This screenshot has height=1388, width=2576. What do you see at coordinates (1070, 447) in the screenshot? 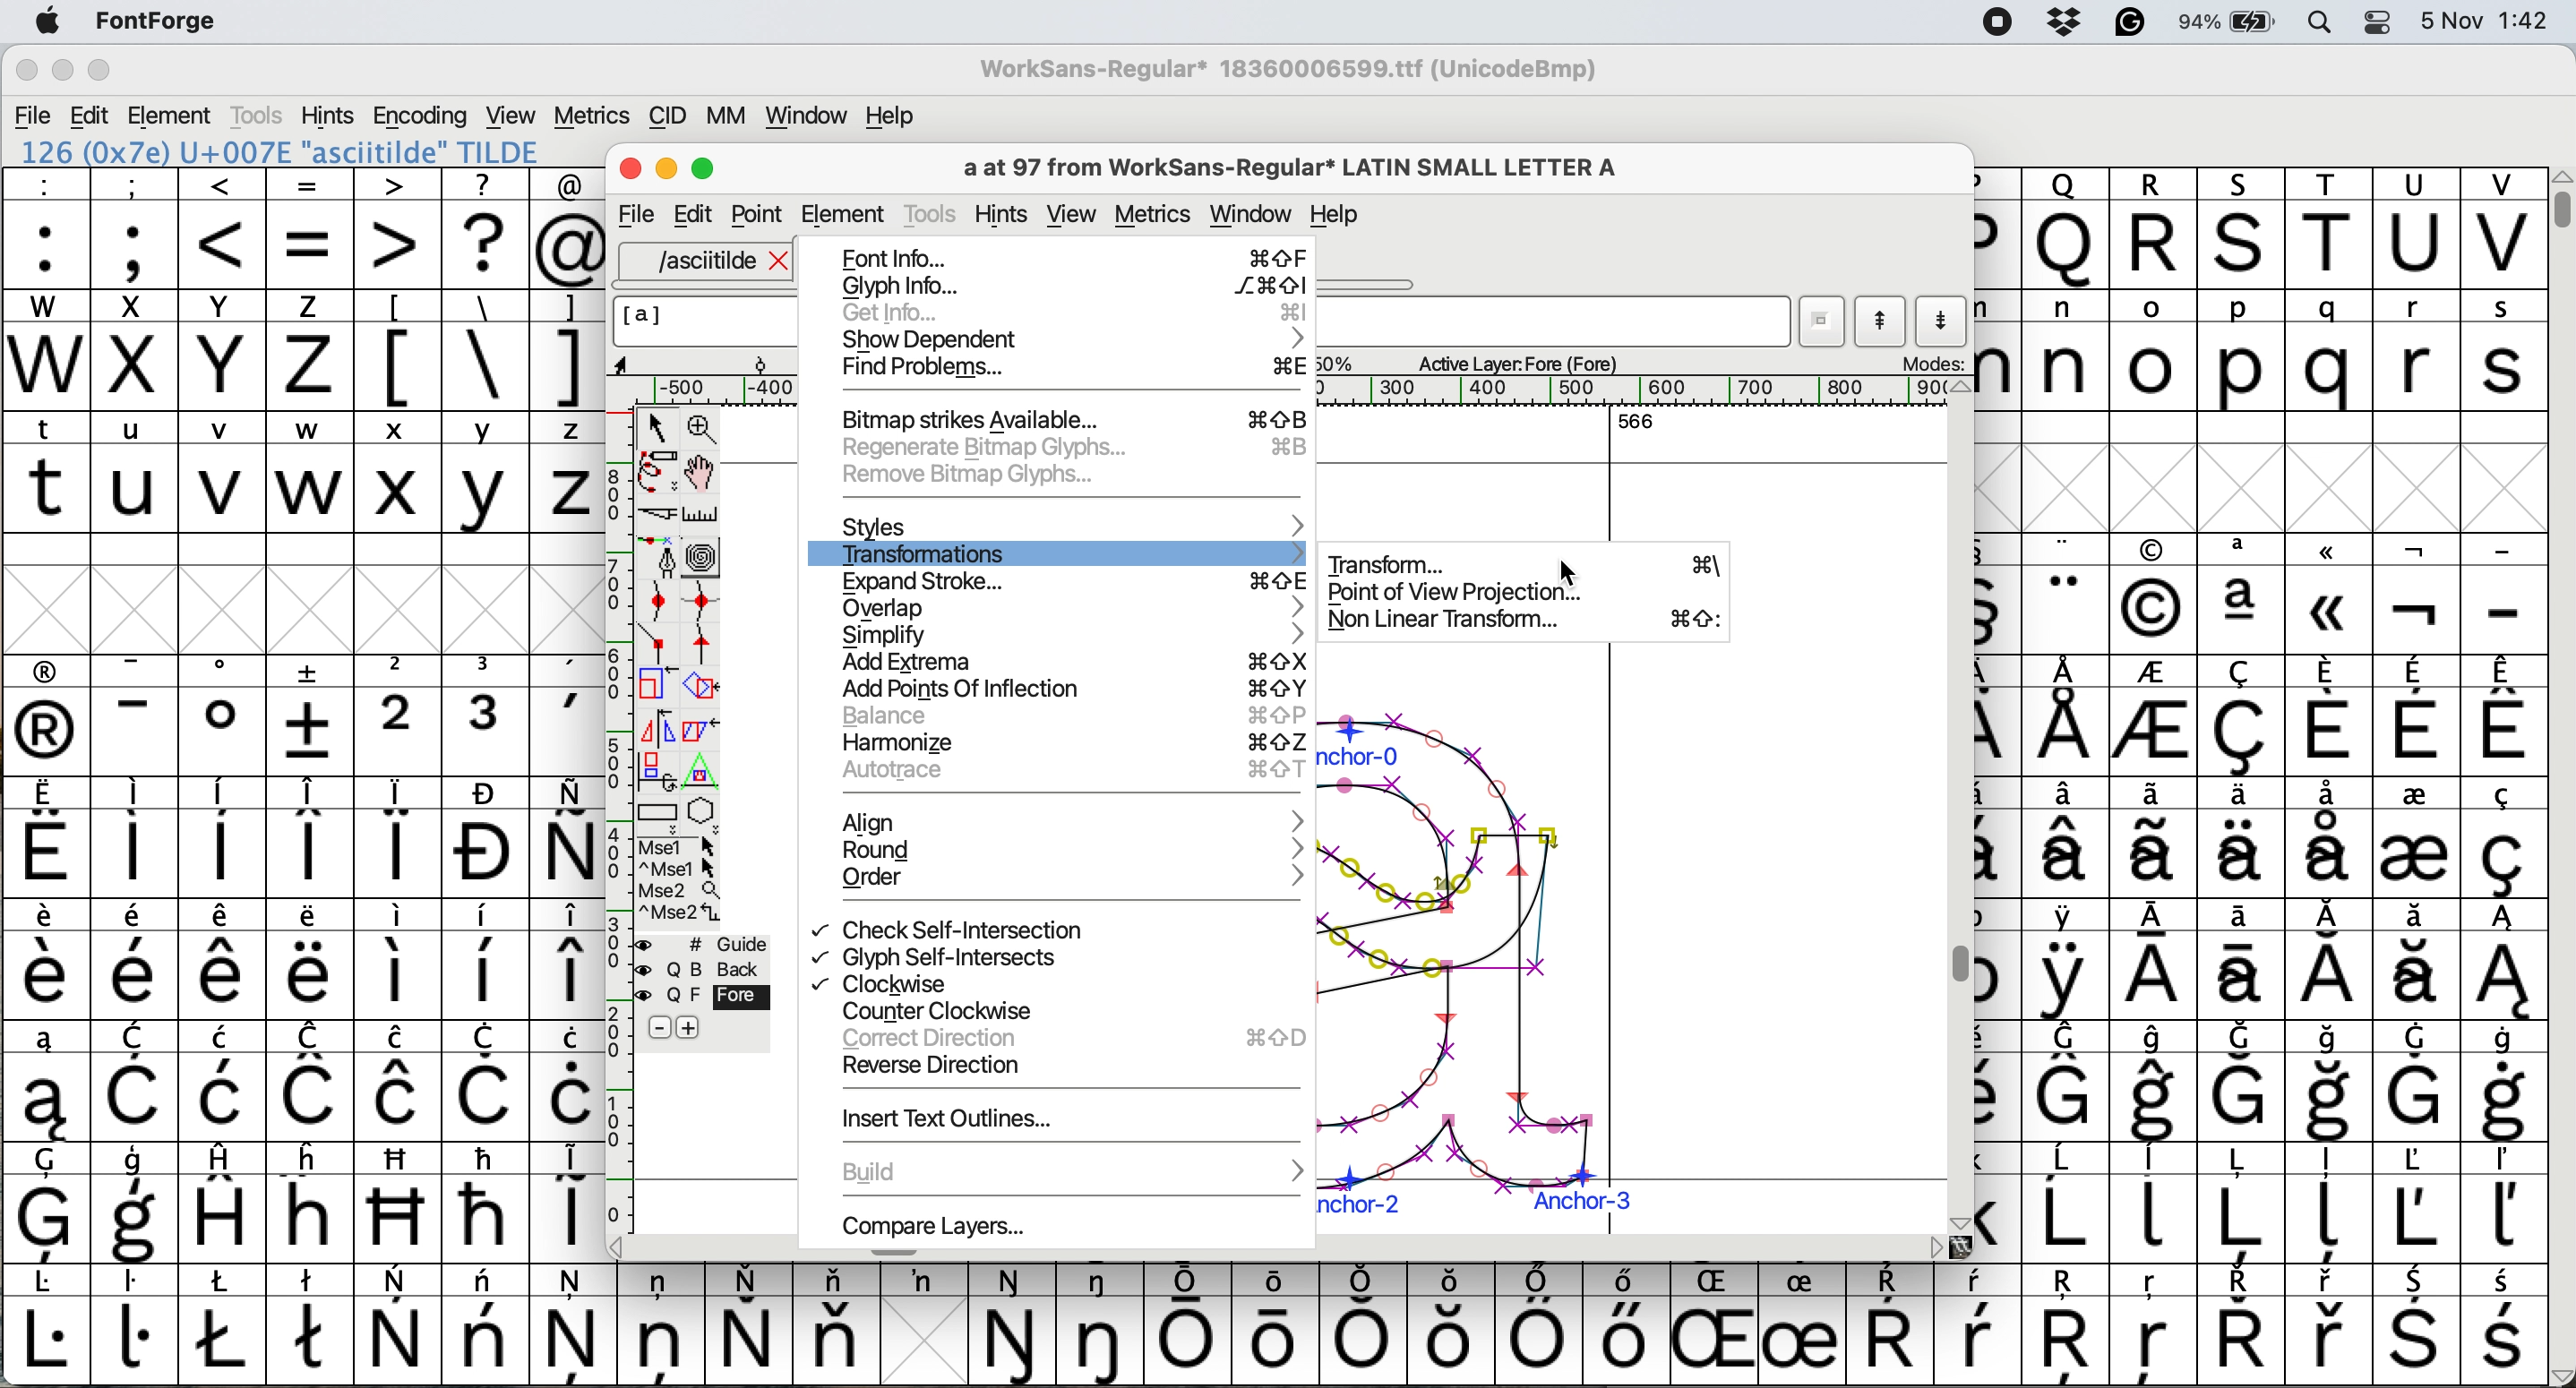
I see `regenrate bitmap glyphs` at bounding box center [1070, 447].